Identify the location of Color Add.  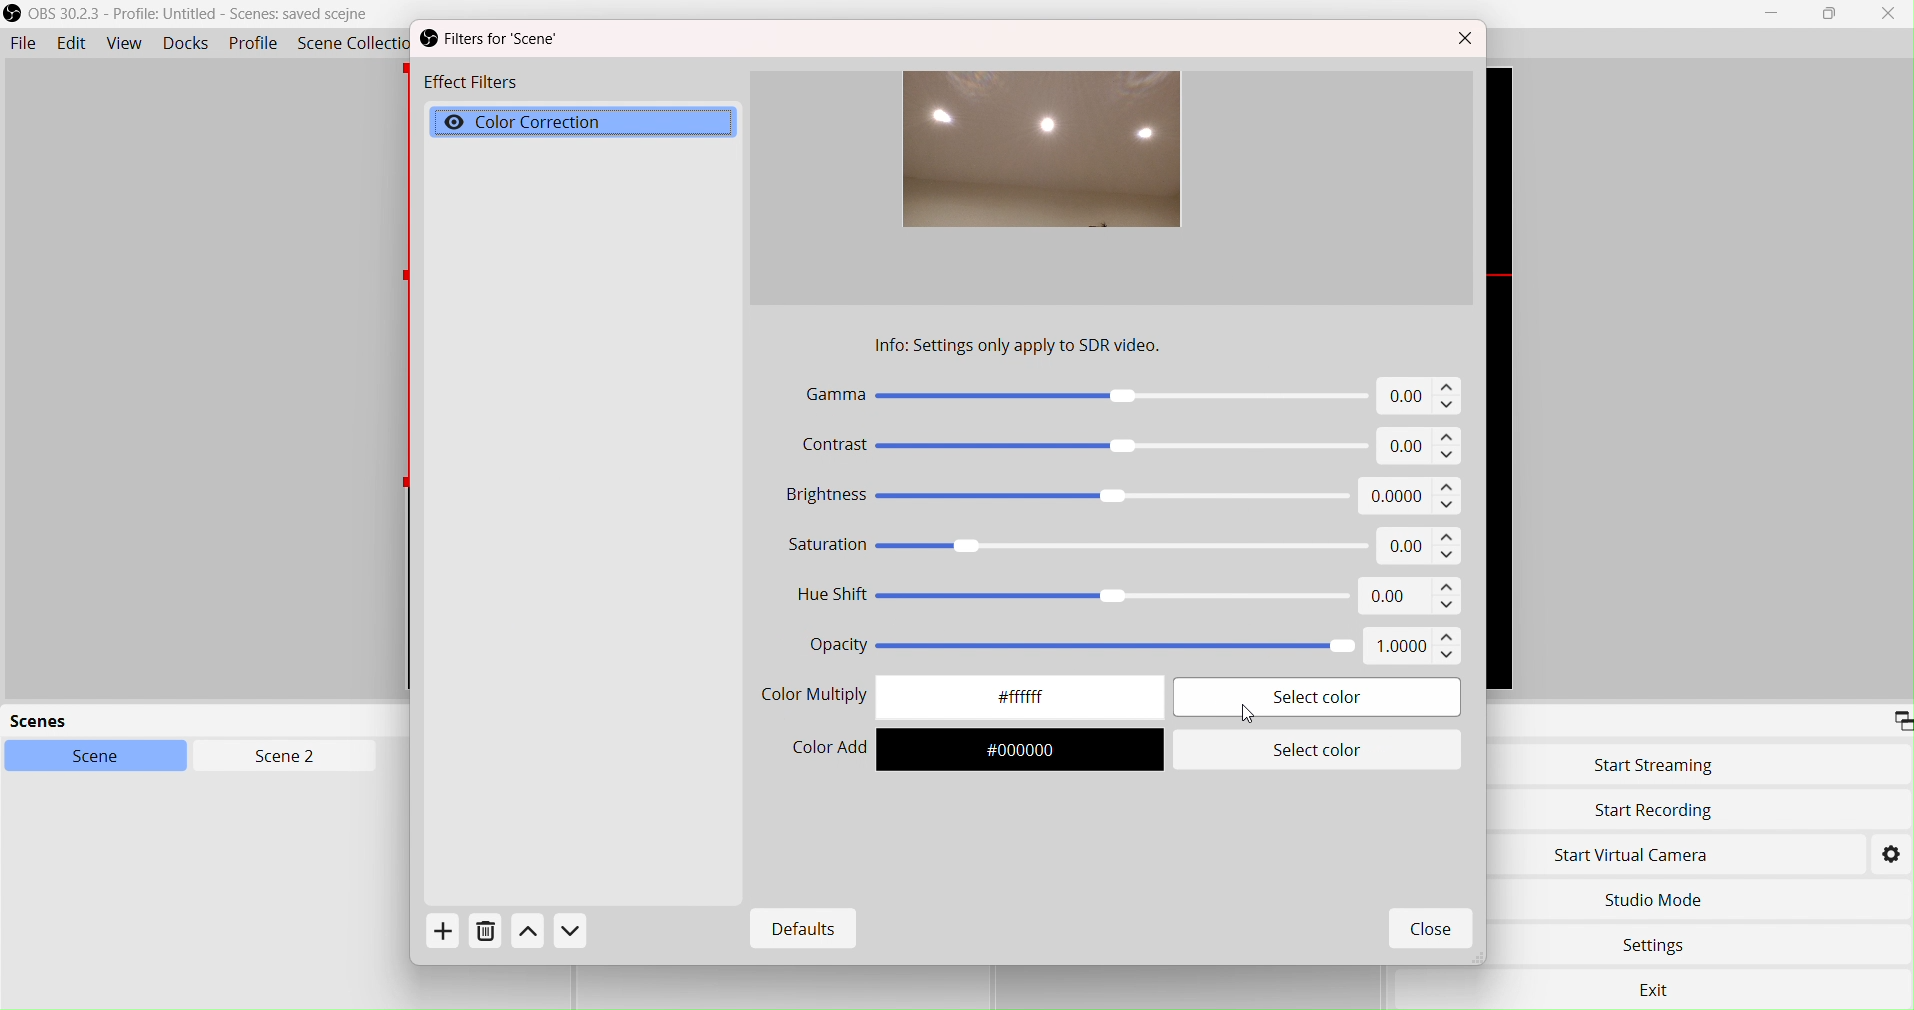
(818, 751).